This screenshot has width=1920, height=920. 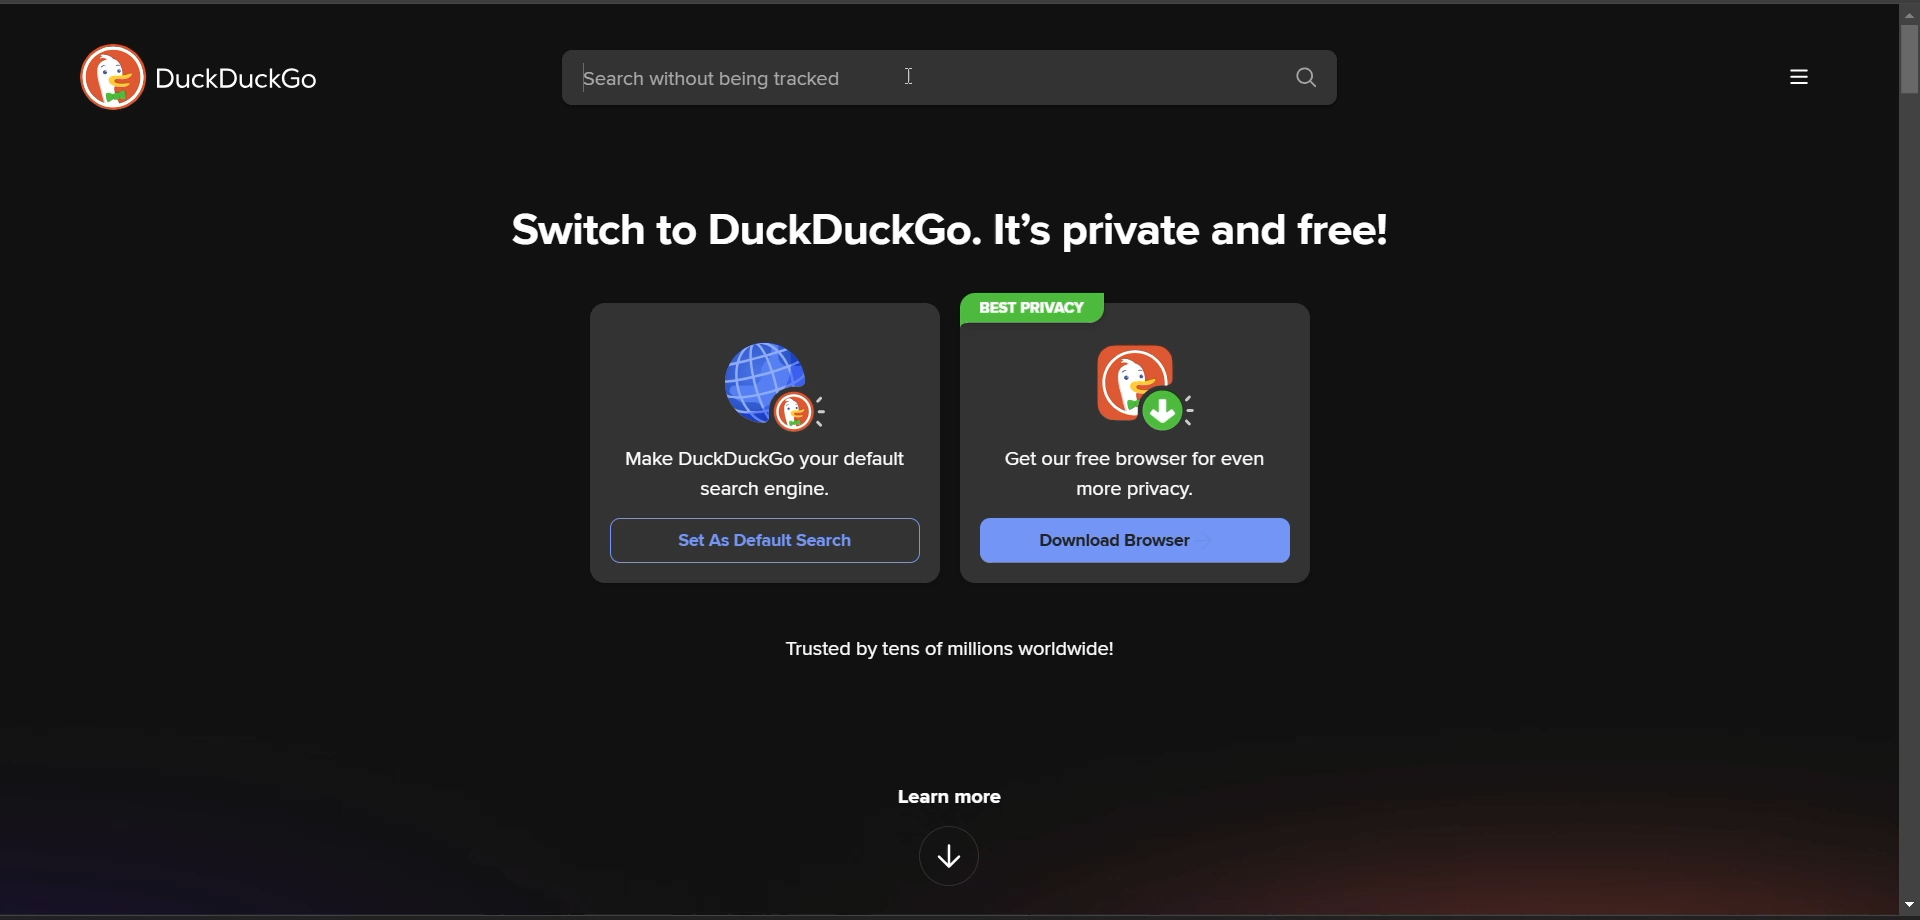 What do you see at coordinates (909, 79) in the screenshot?
I see `cursor` at bounding box center [909, 79].